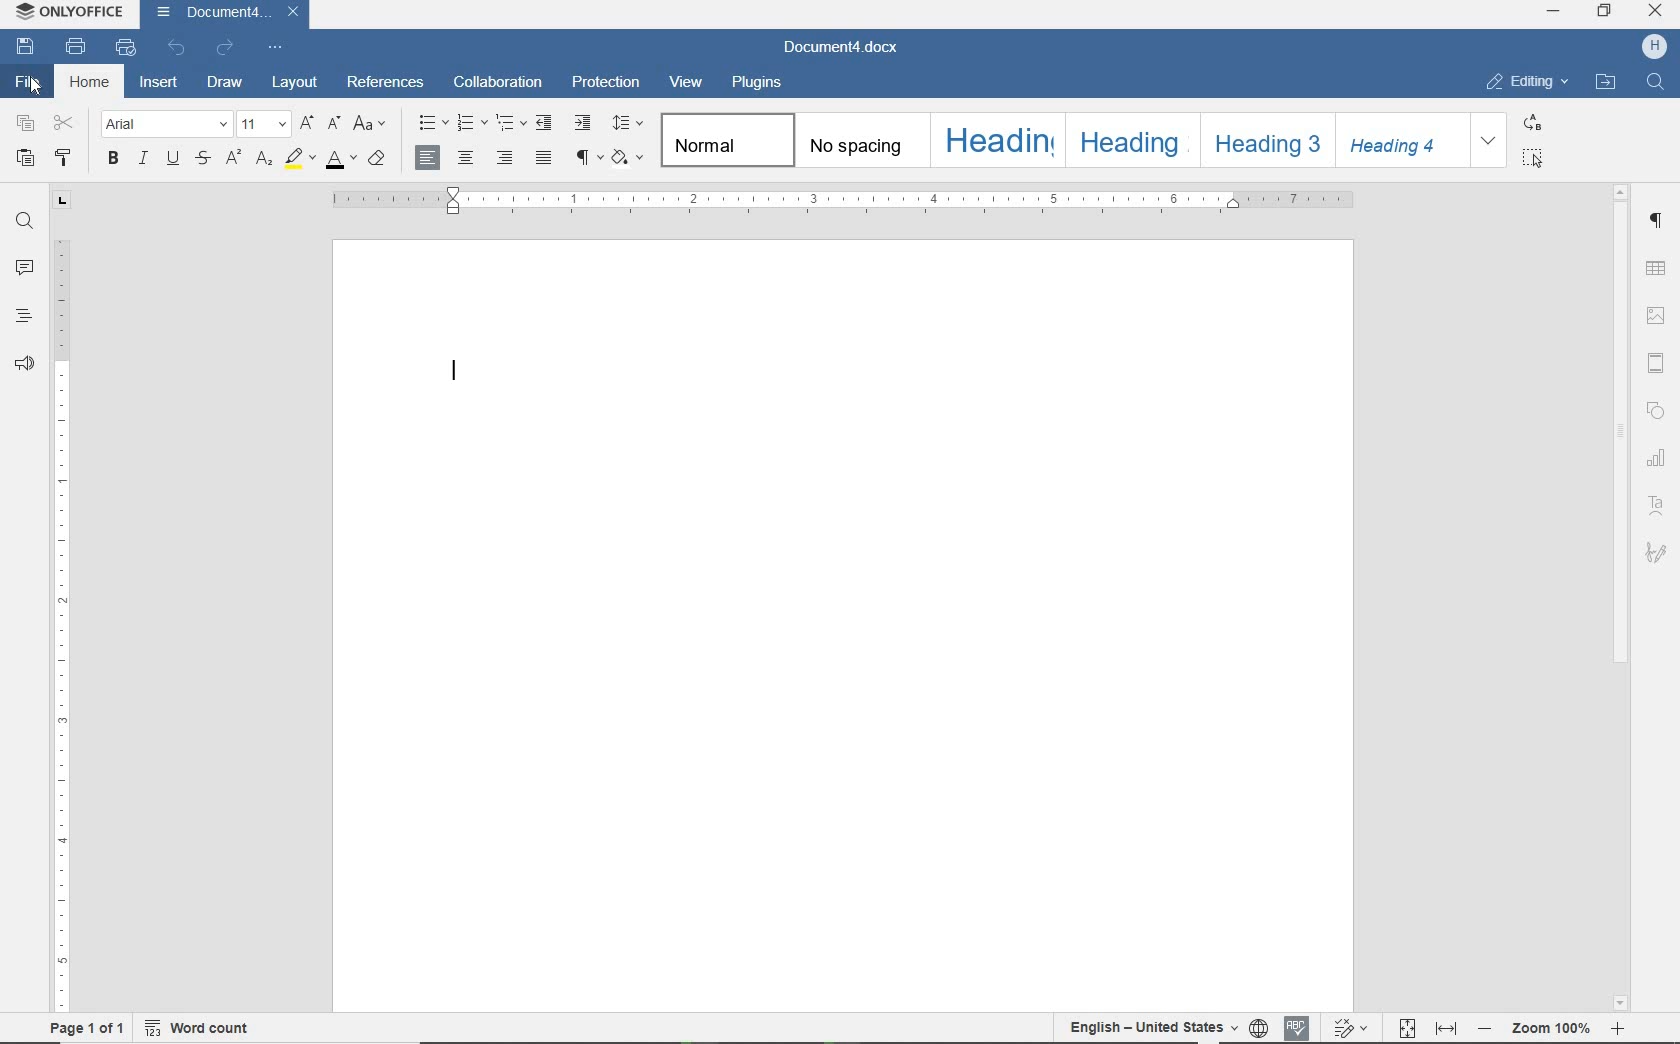  What do you see at coordinates (456, 372) in the screenshot?
I see `Text cursor` at bounding box center [456, 372].